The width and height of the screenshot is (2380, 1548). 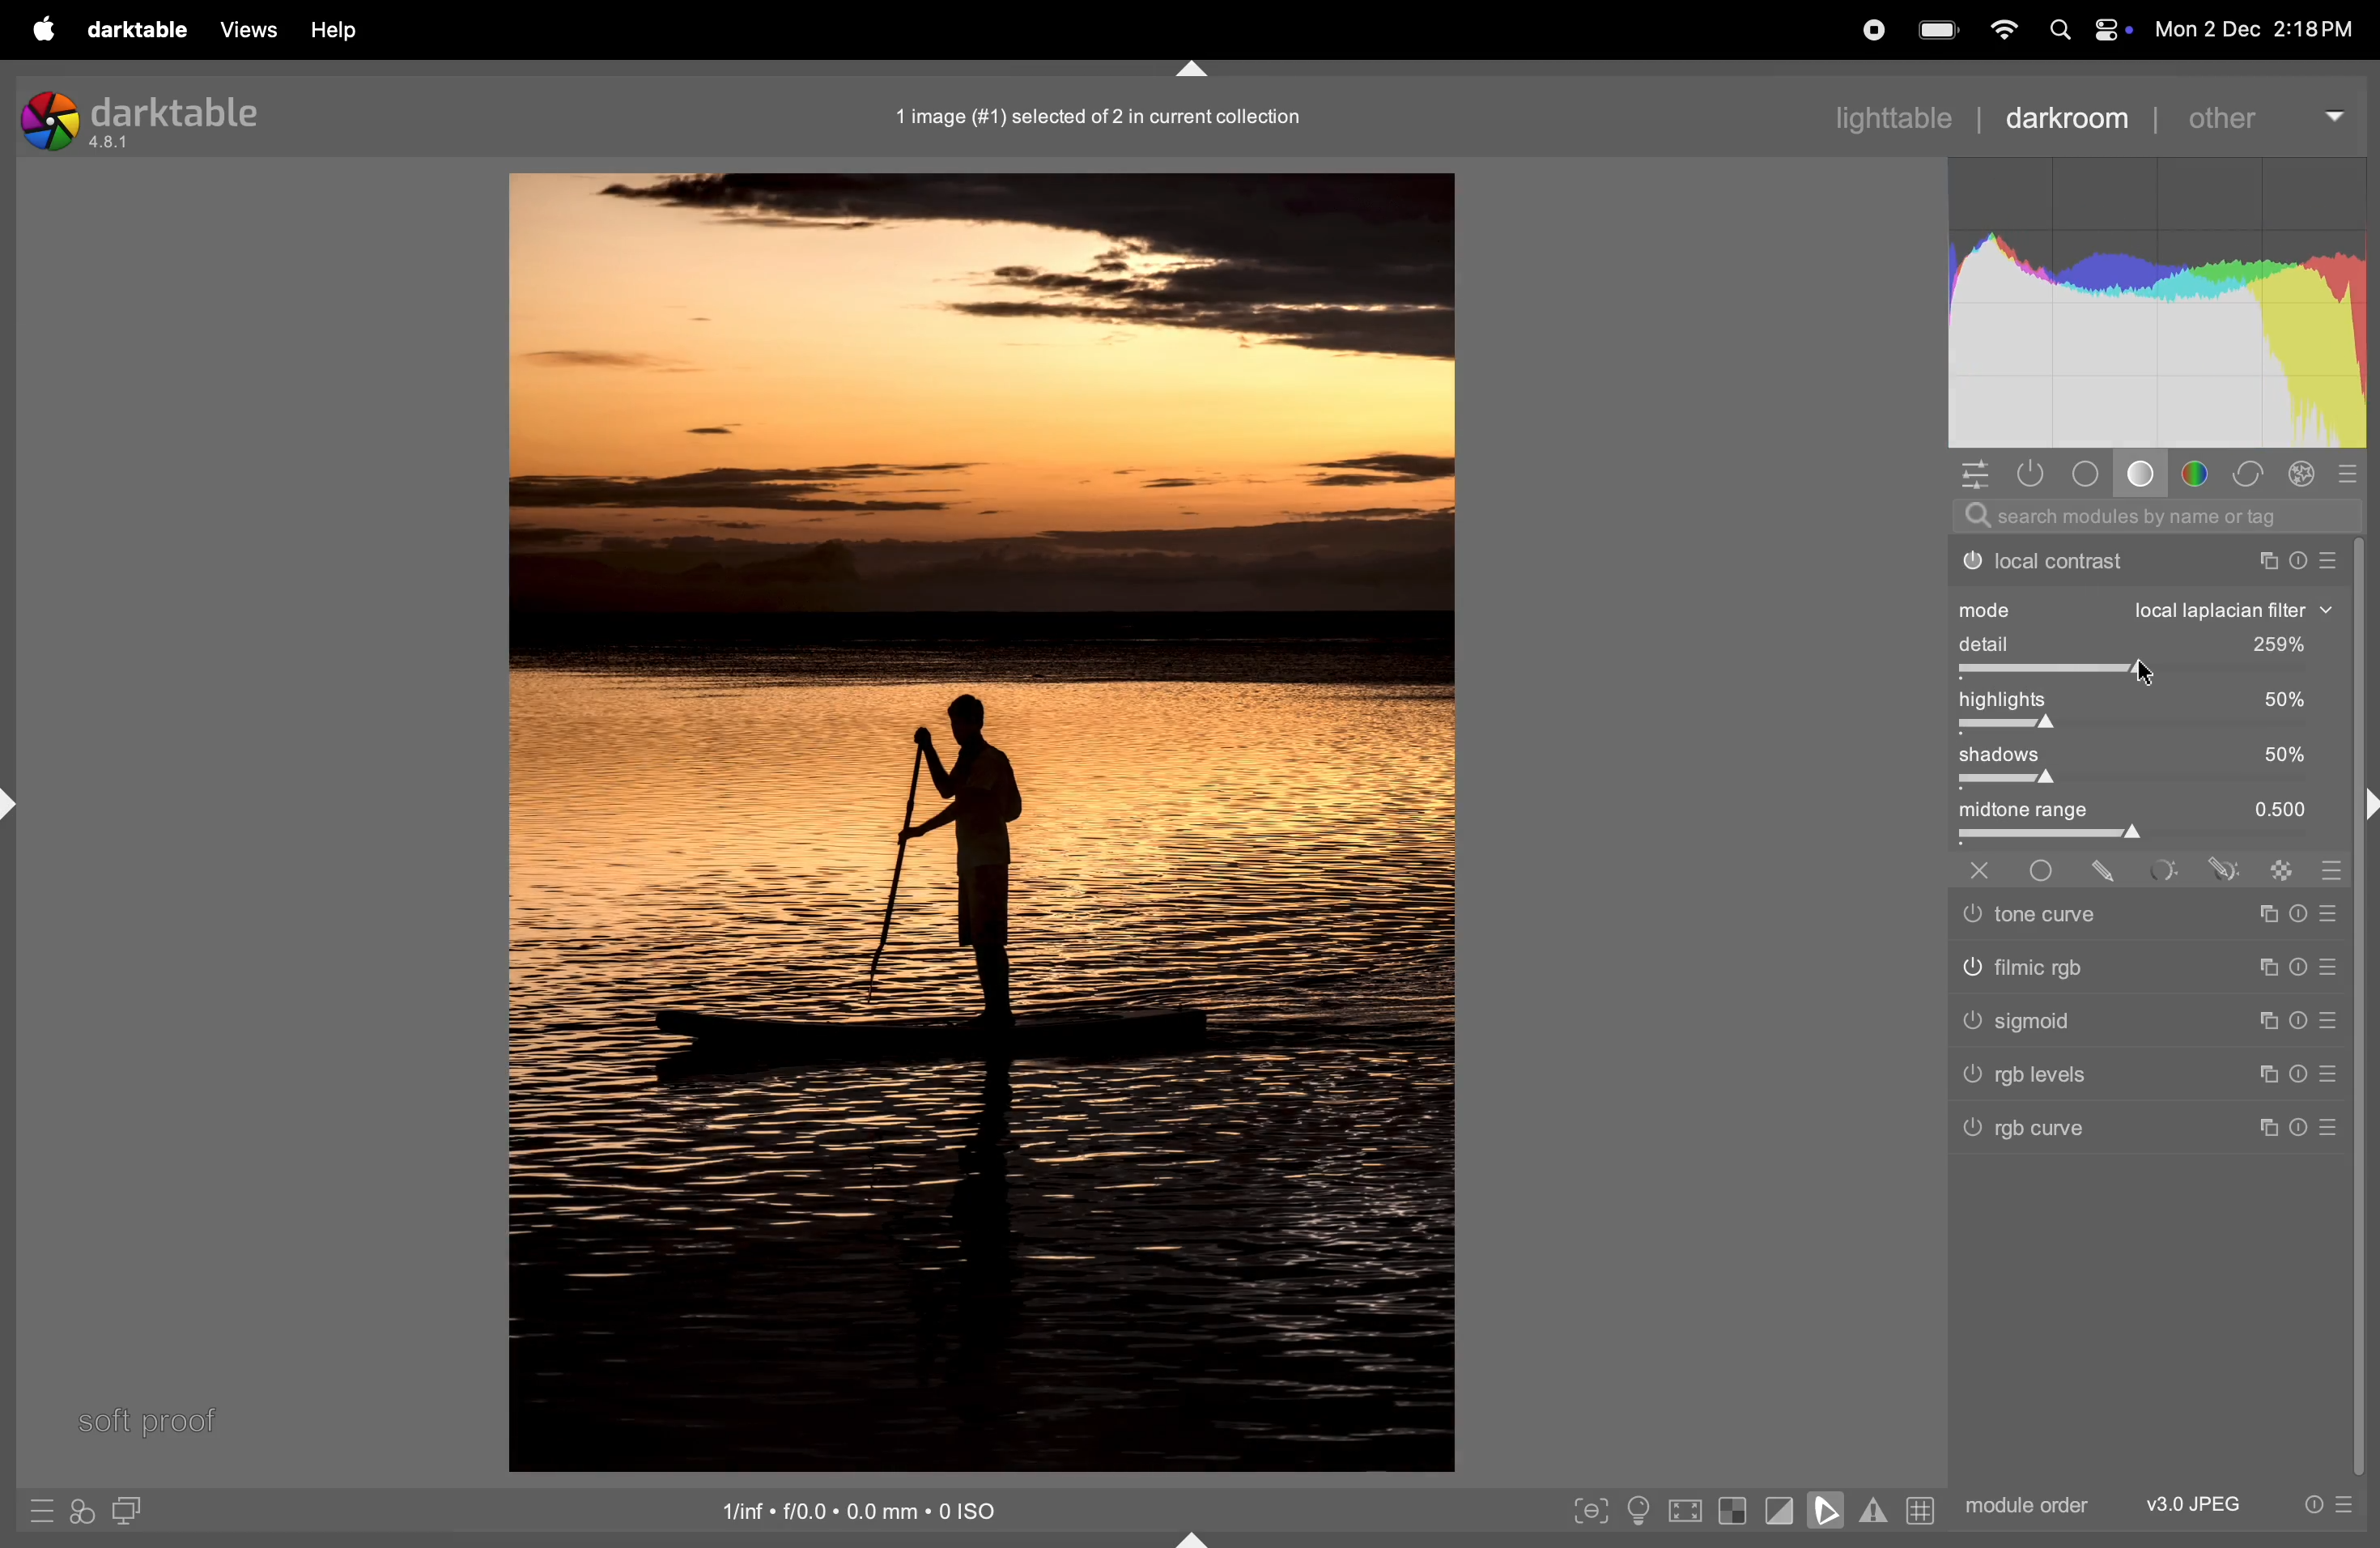 I want to click on sign, so click(x=2169, y=872).